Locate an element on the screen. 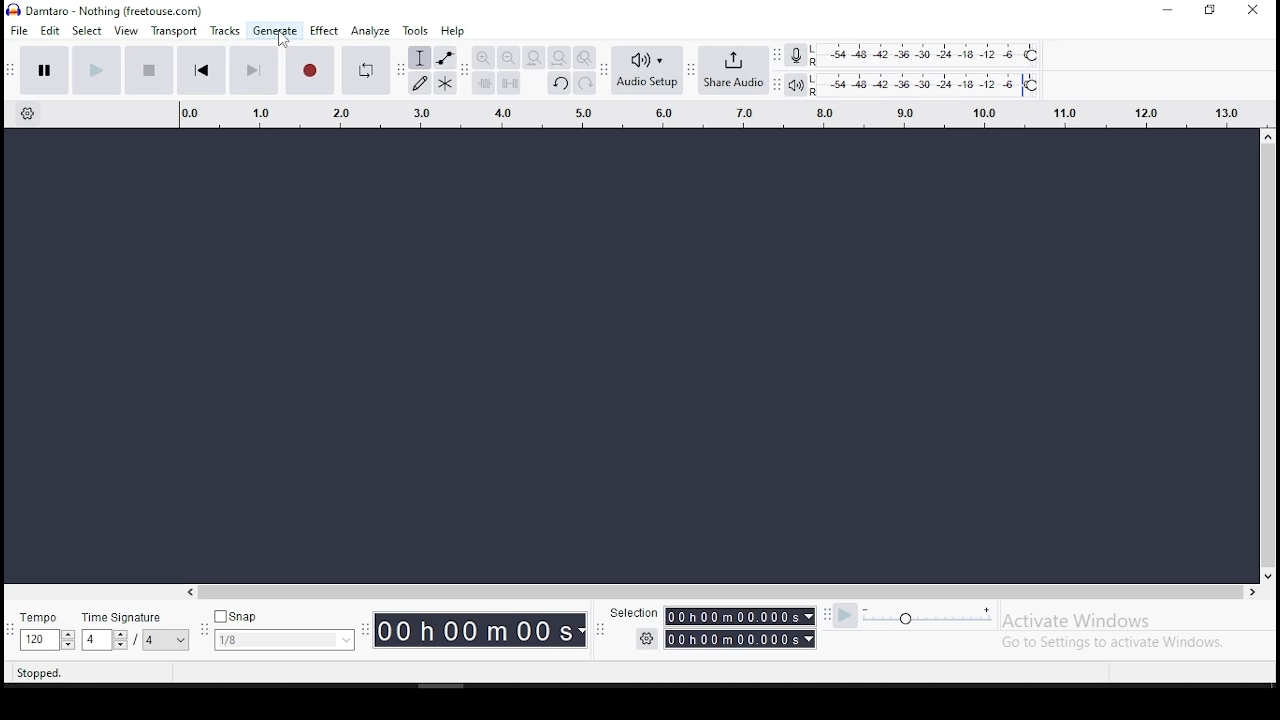 This screenshot has width=1280, height=720. open menu is located at coordinates (608, 68).